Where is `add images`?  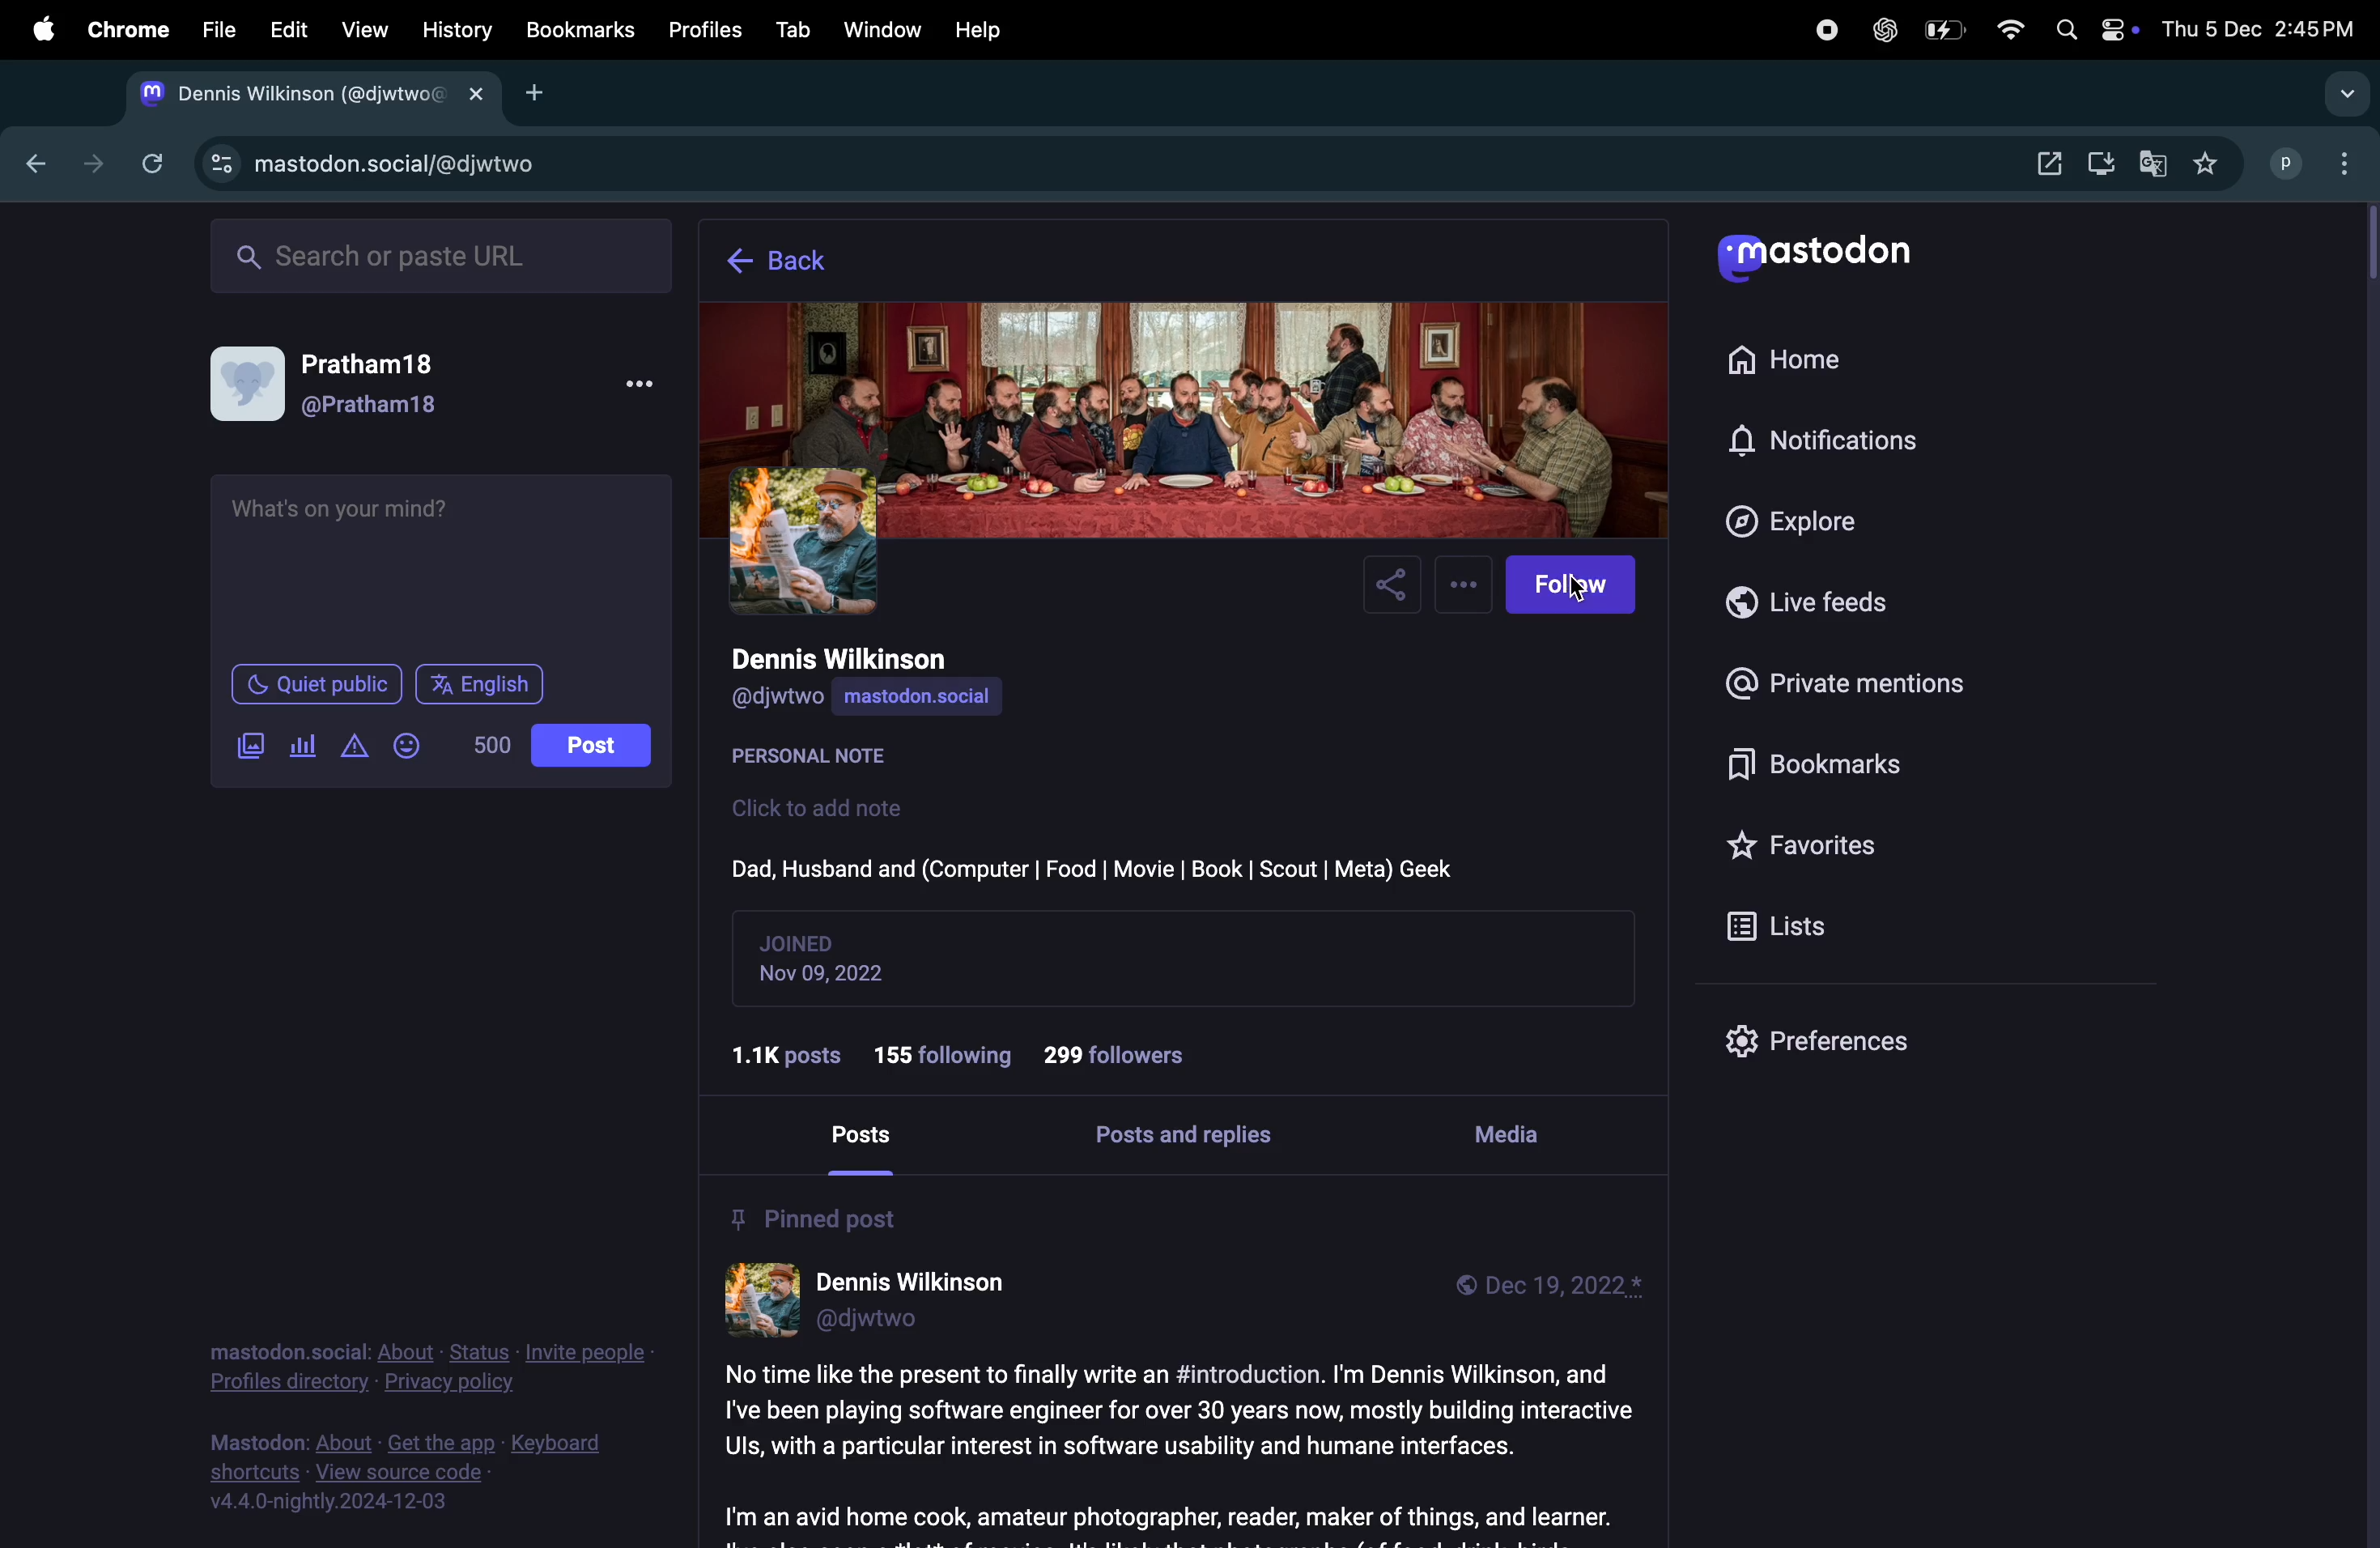
add images is located at coordinates (246, 745).